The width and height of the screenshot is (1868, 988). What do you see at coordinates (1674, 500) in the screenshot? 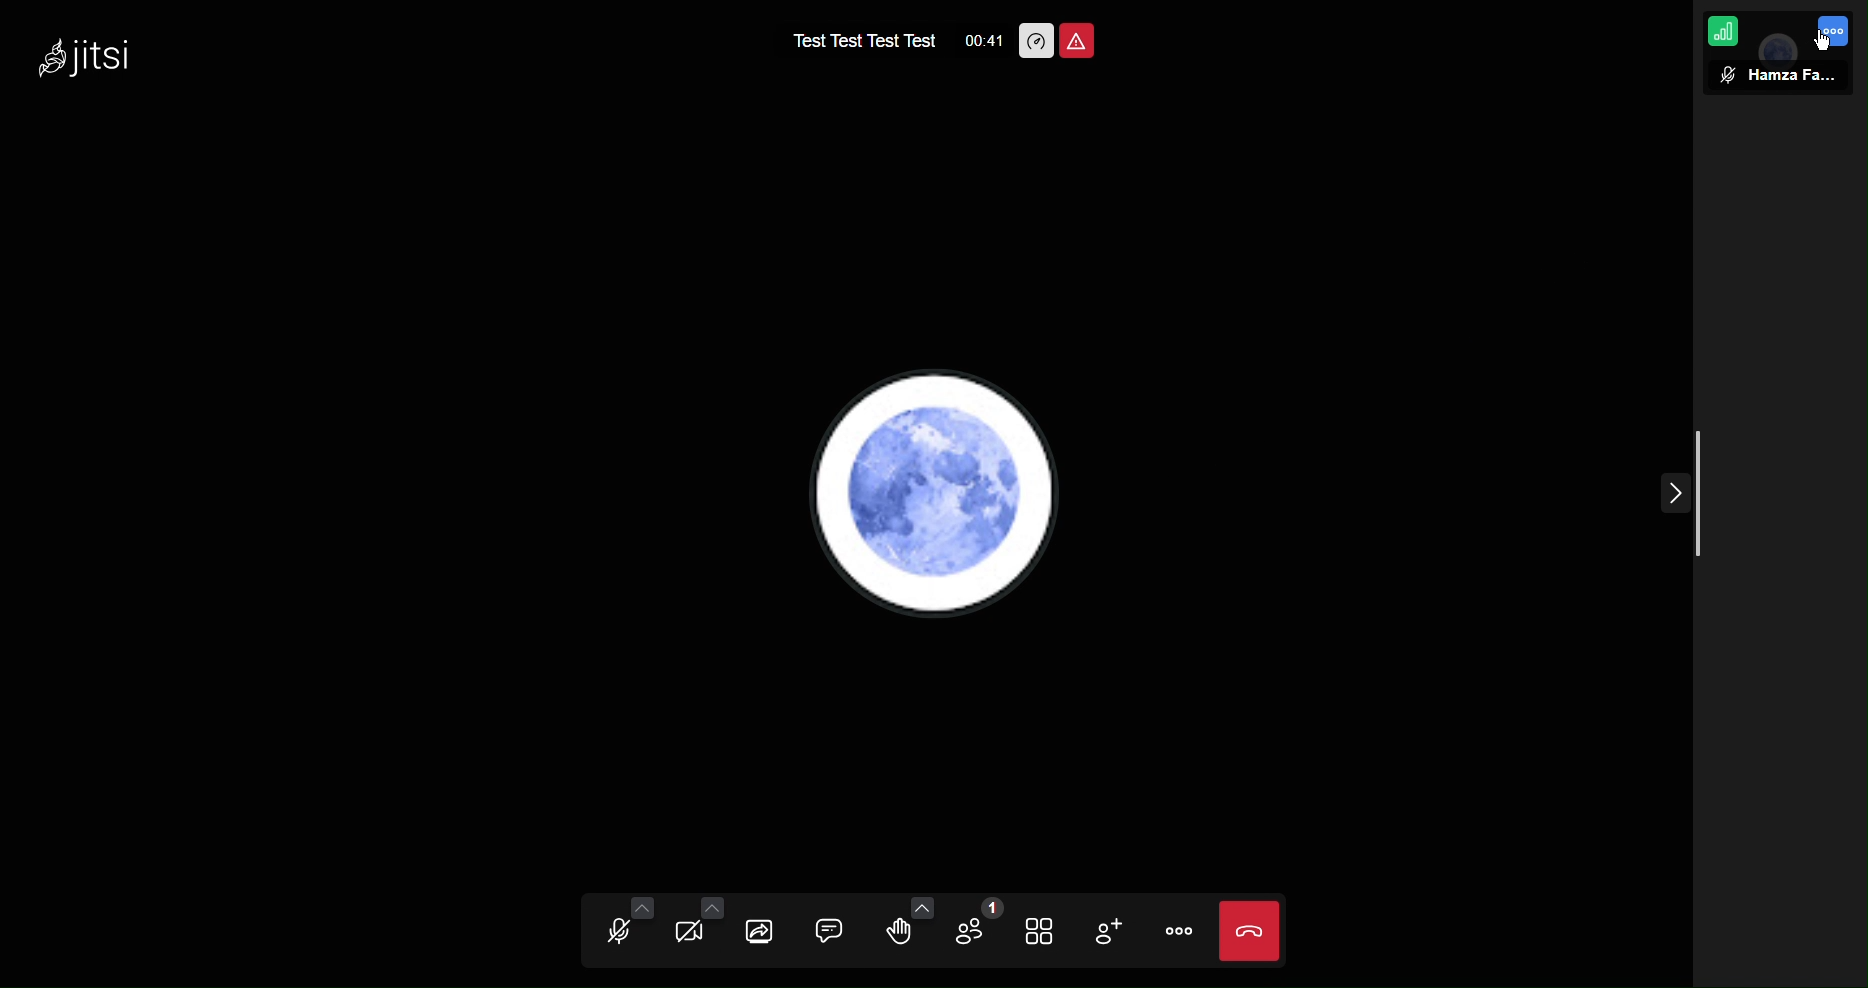
I see `Collapse` at bounding box center [1674, 500].